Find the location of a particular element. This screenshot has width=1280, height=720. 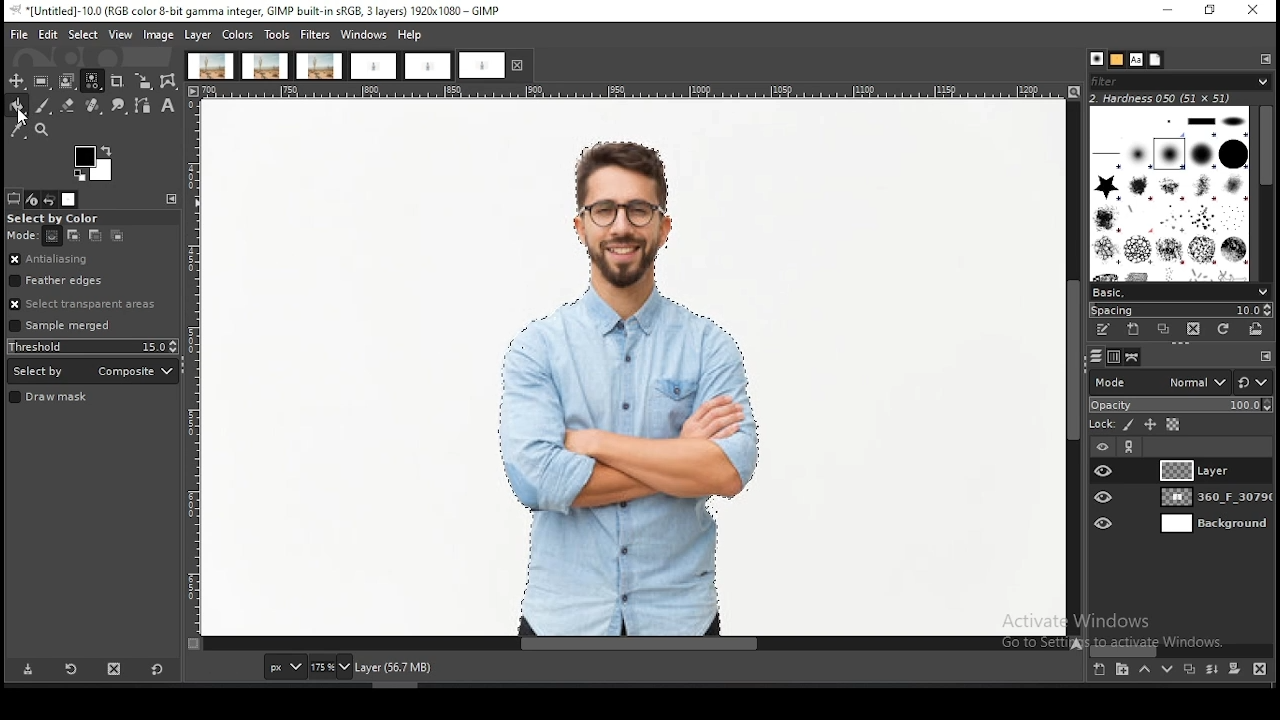

775, 465 is located at coordinates (227, 668).